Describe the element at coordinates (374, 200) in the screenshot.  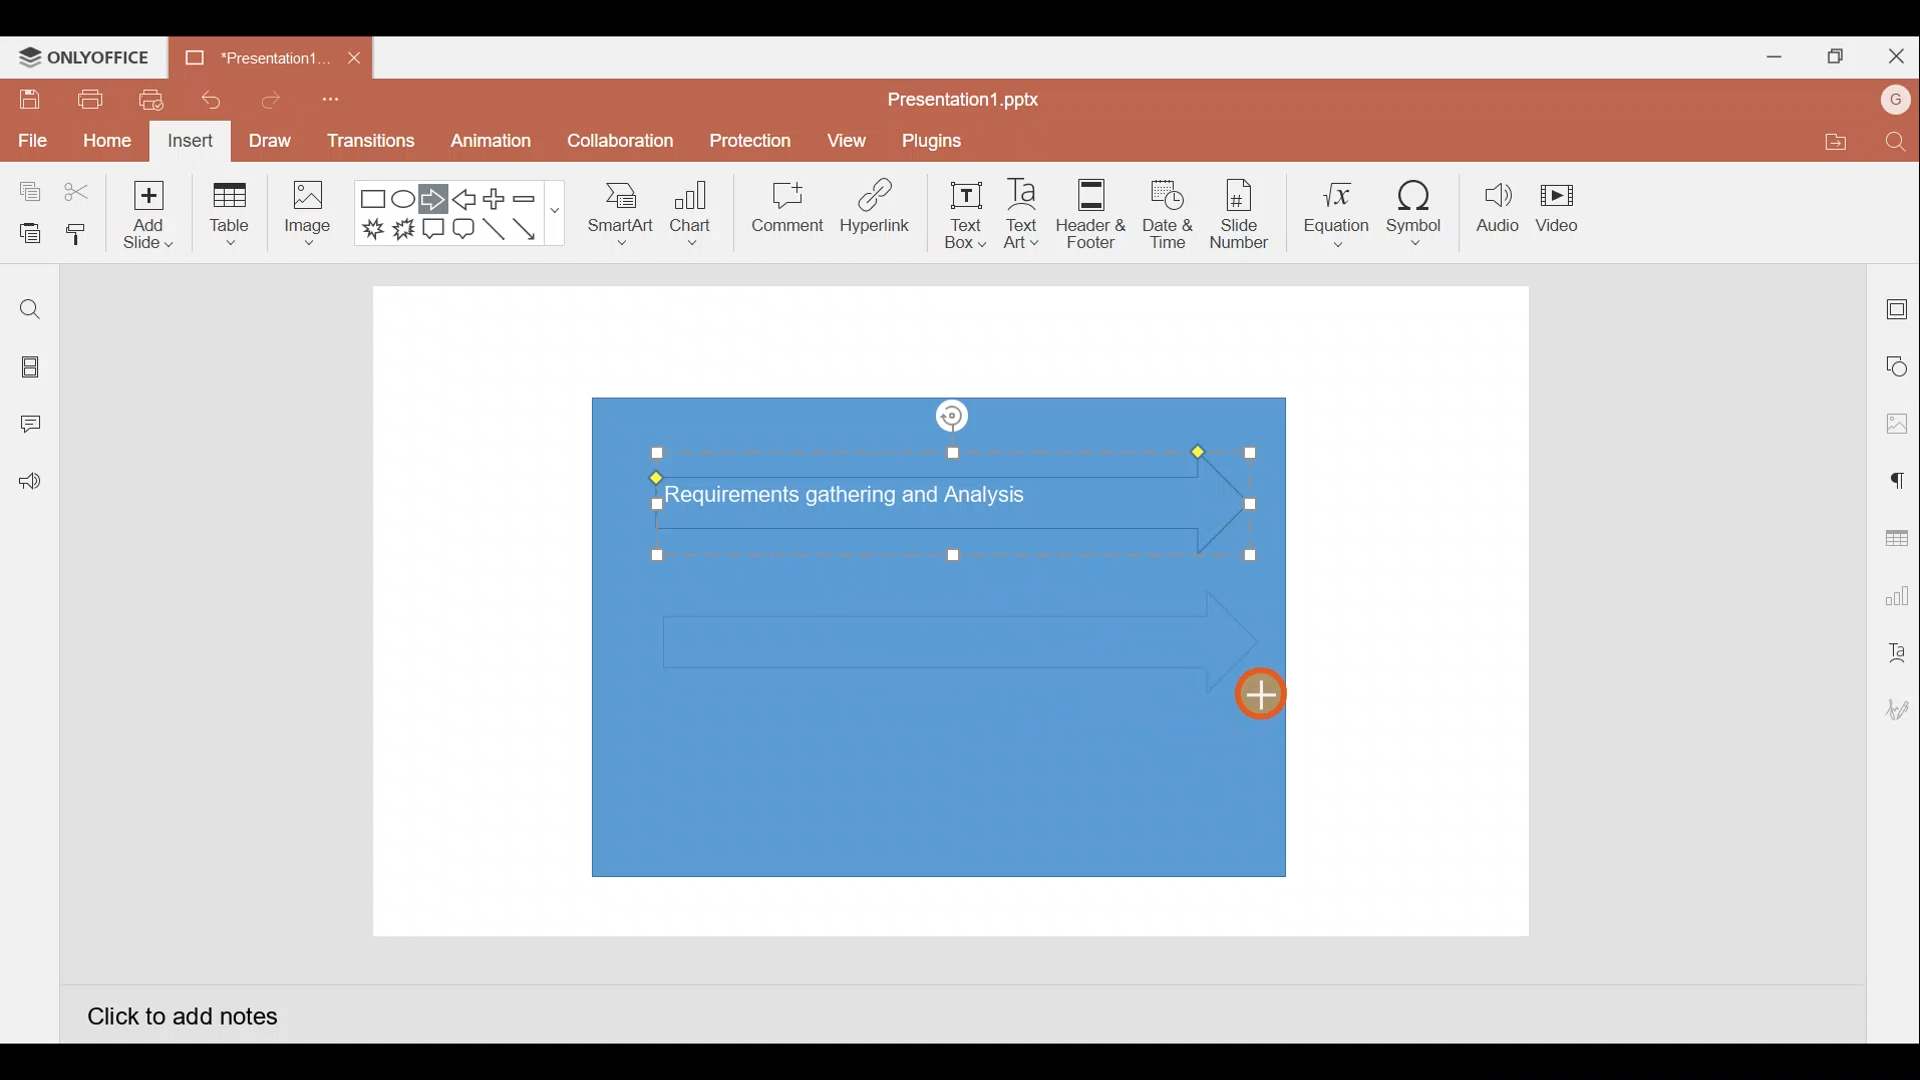
I see `Rectangle` at that location.